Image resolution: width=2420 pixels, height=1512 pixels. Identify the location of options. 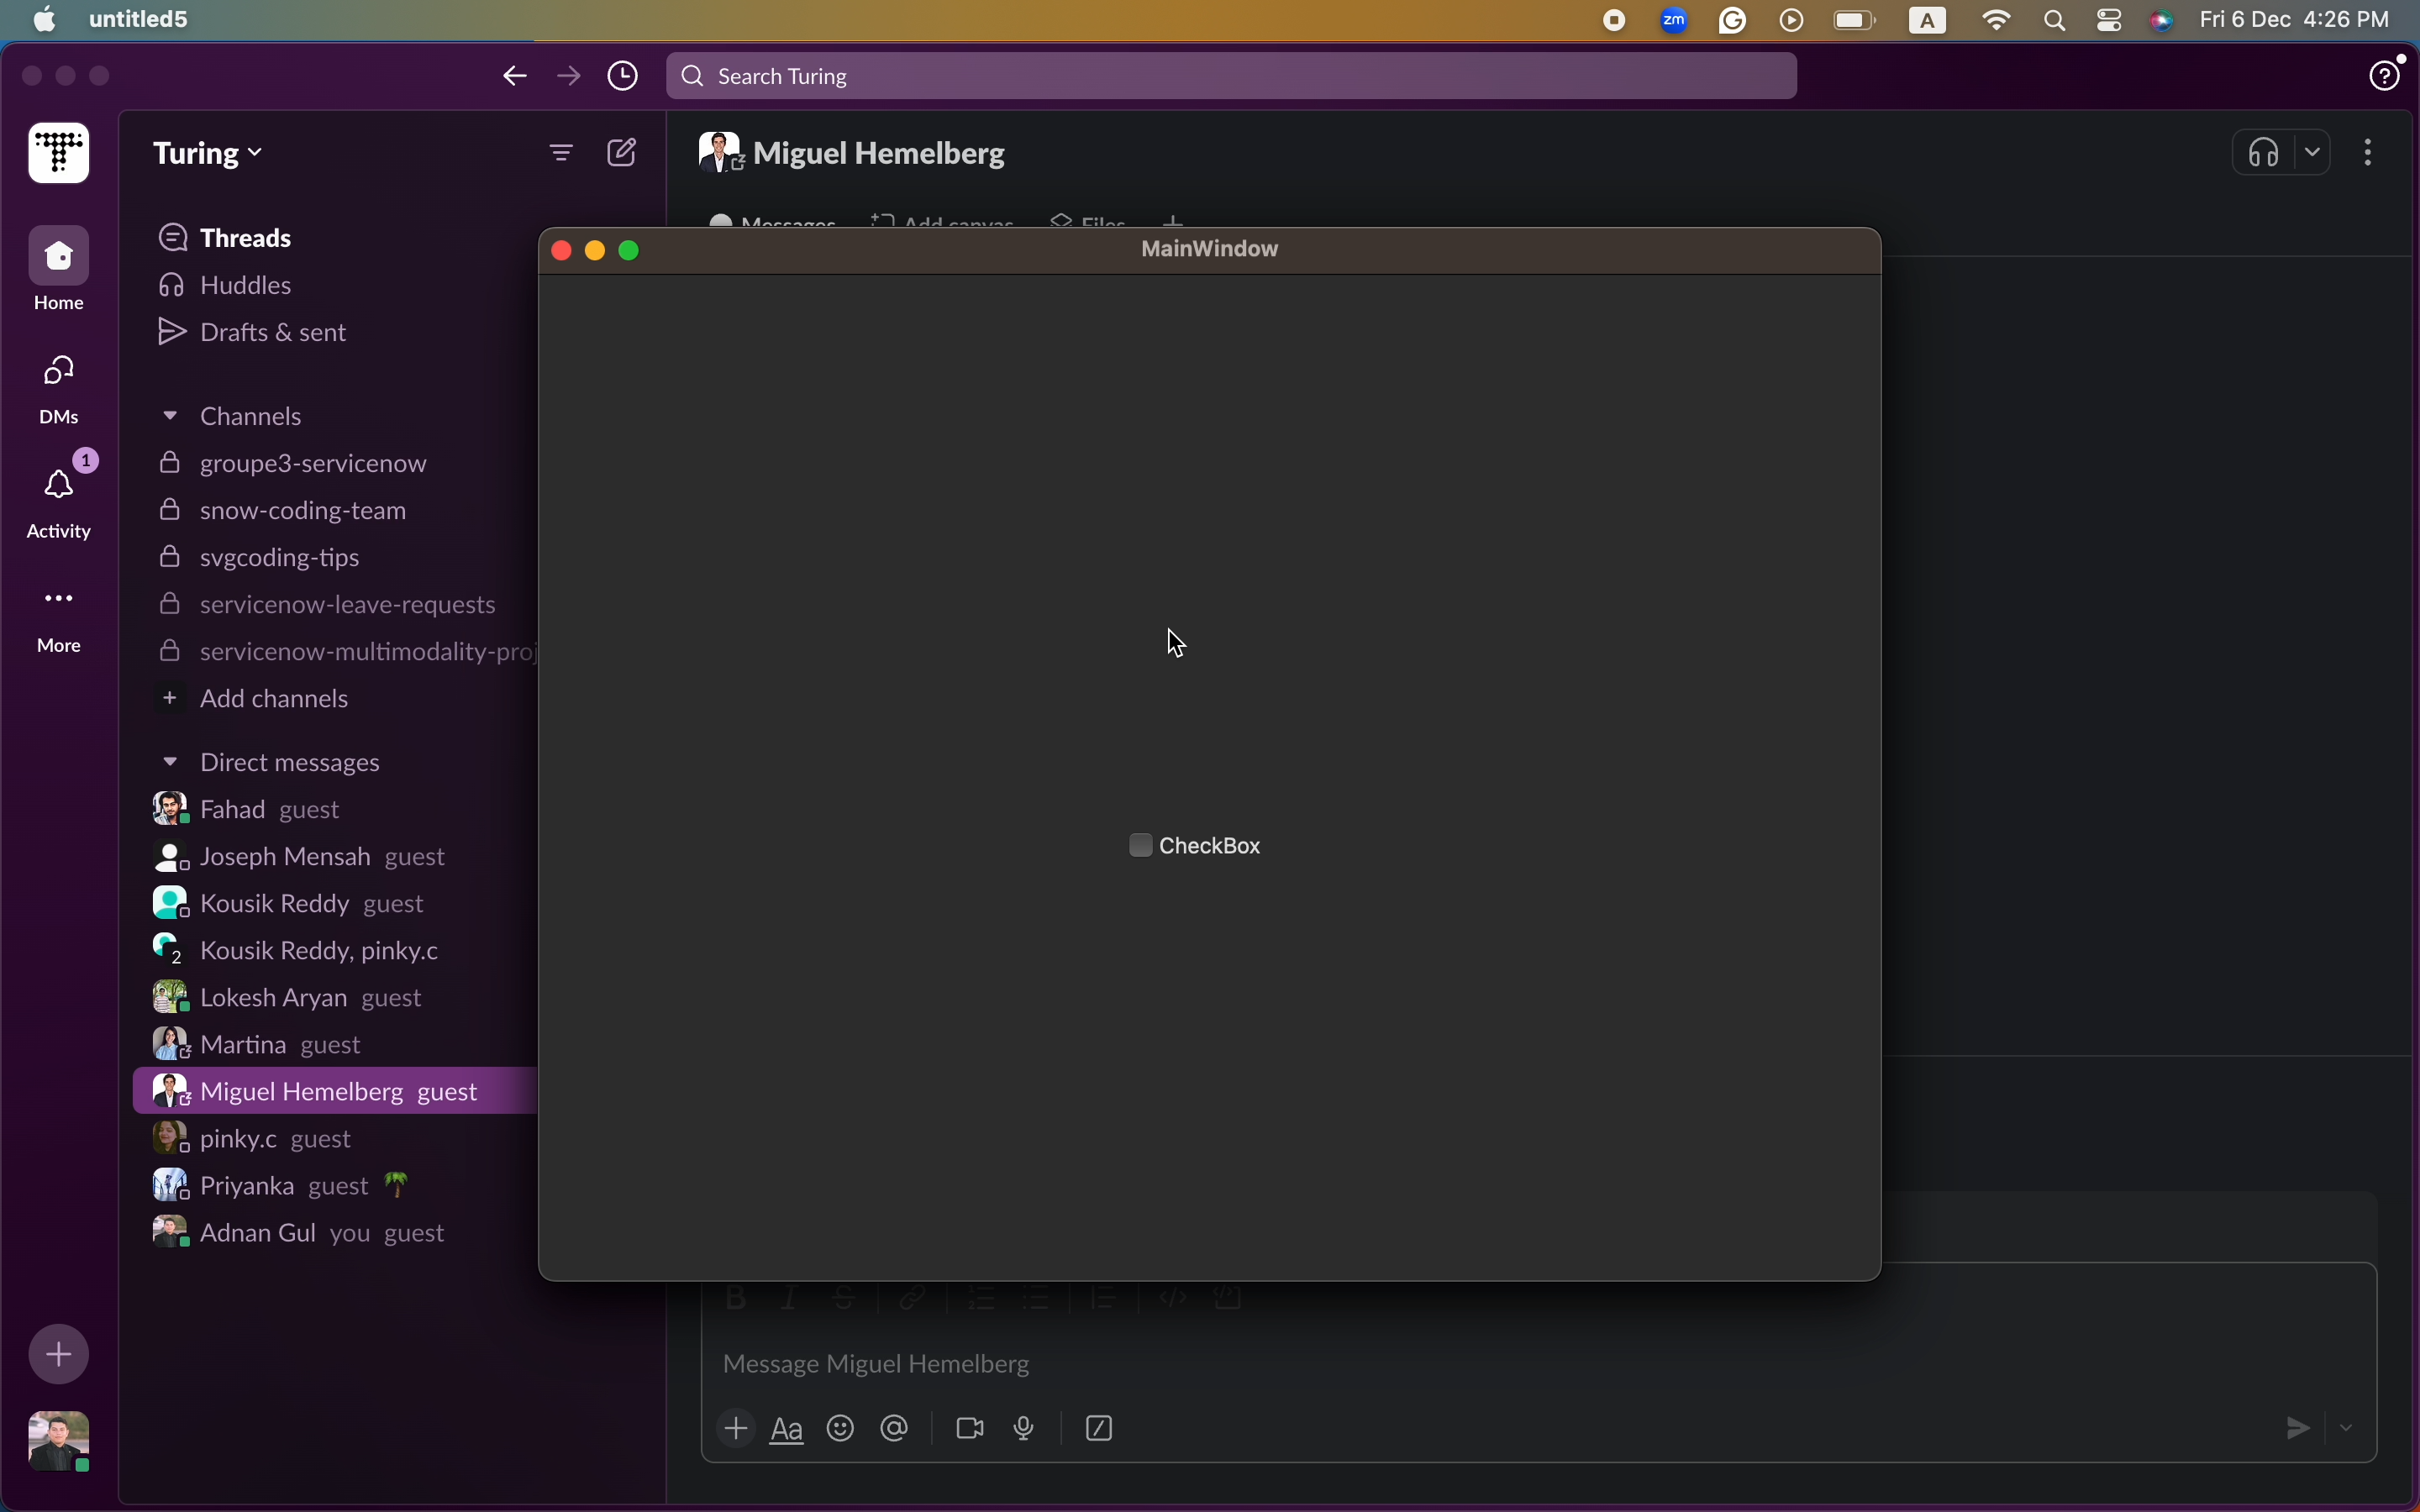
(2369, 154).